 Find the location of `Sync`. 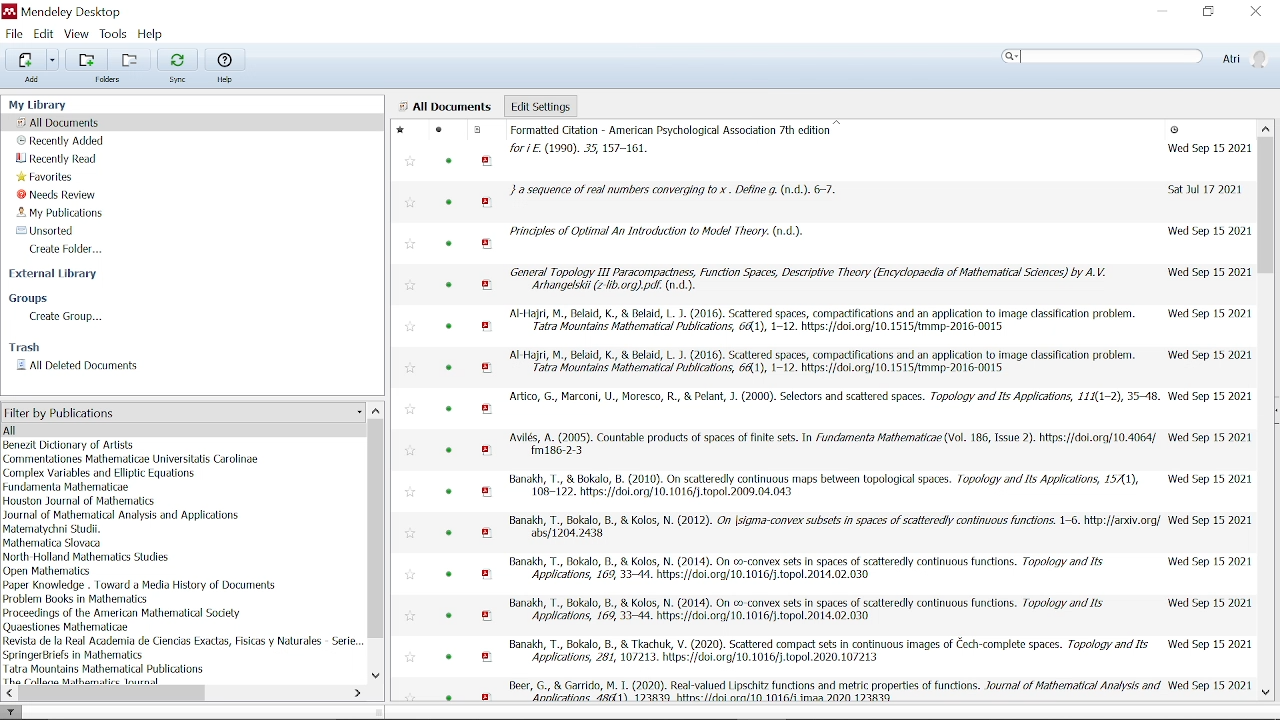

Sync is located at coordinates (176, 59).